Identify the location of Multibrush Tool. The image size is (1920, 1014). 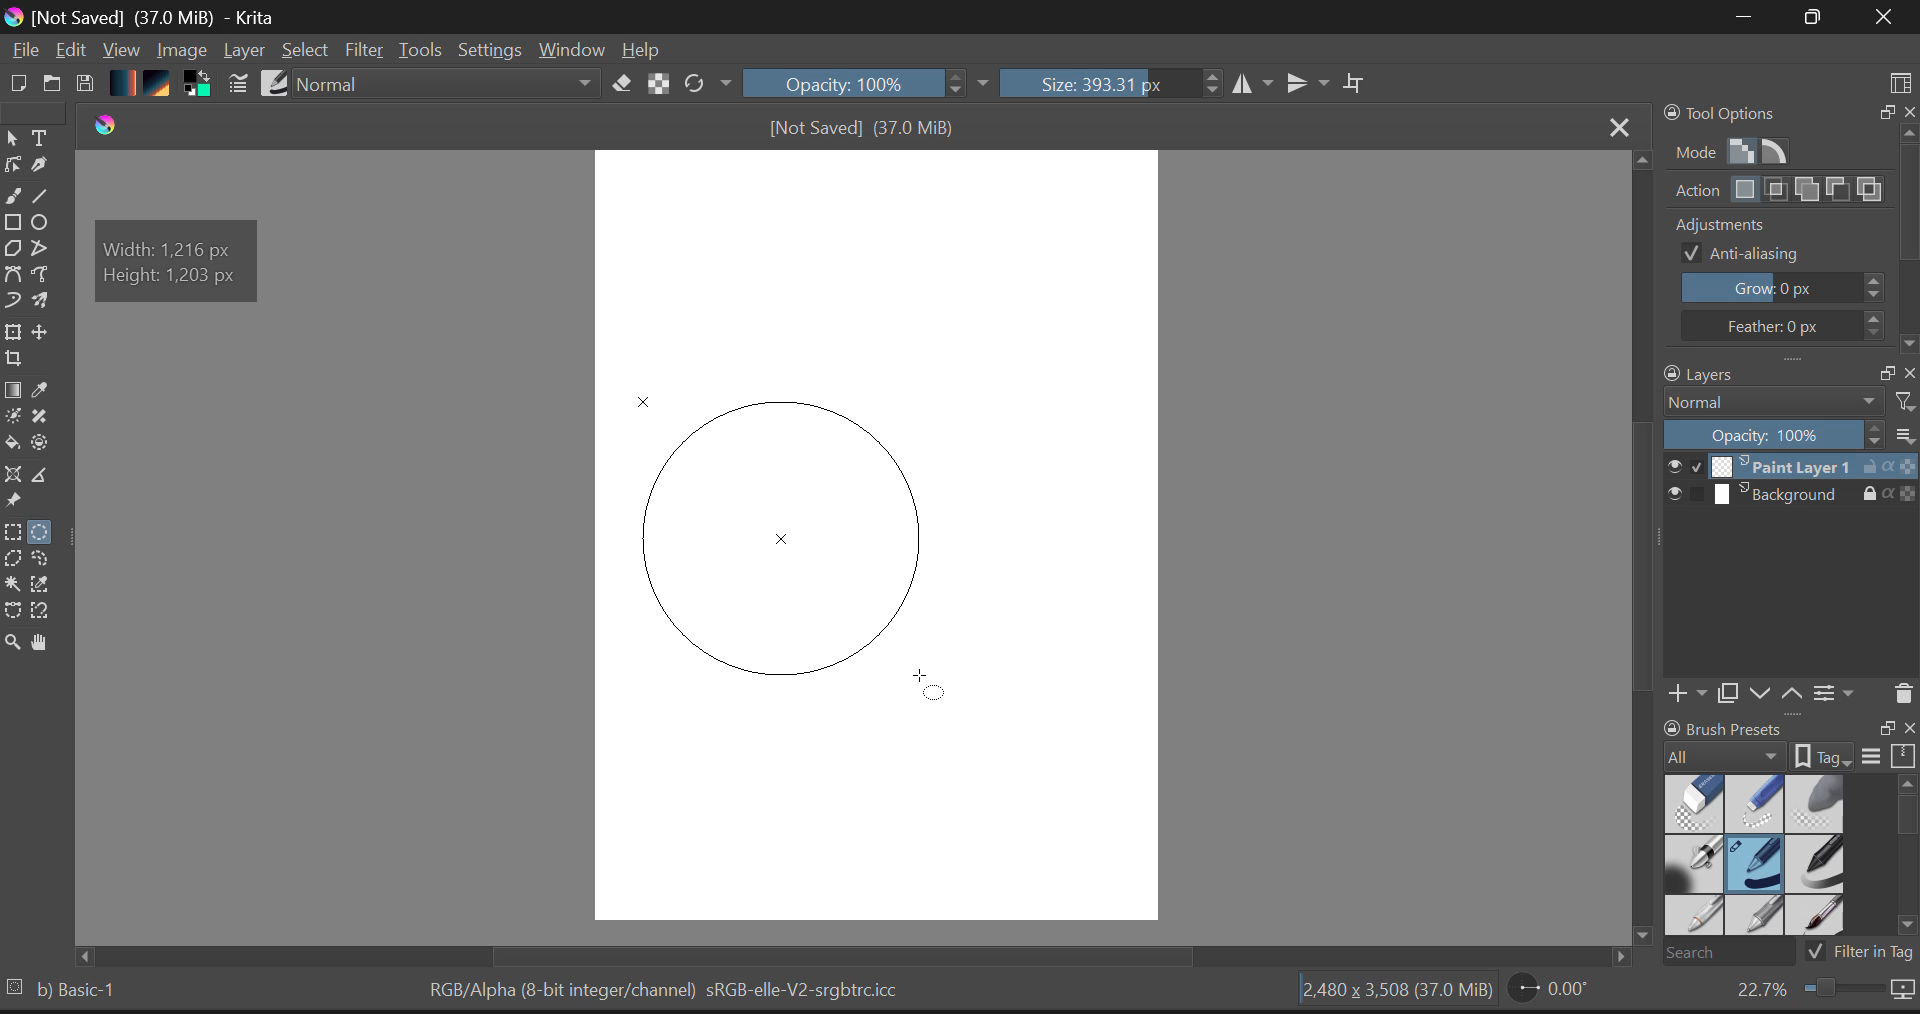
(47, 302).